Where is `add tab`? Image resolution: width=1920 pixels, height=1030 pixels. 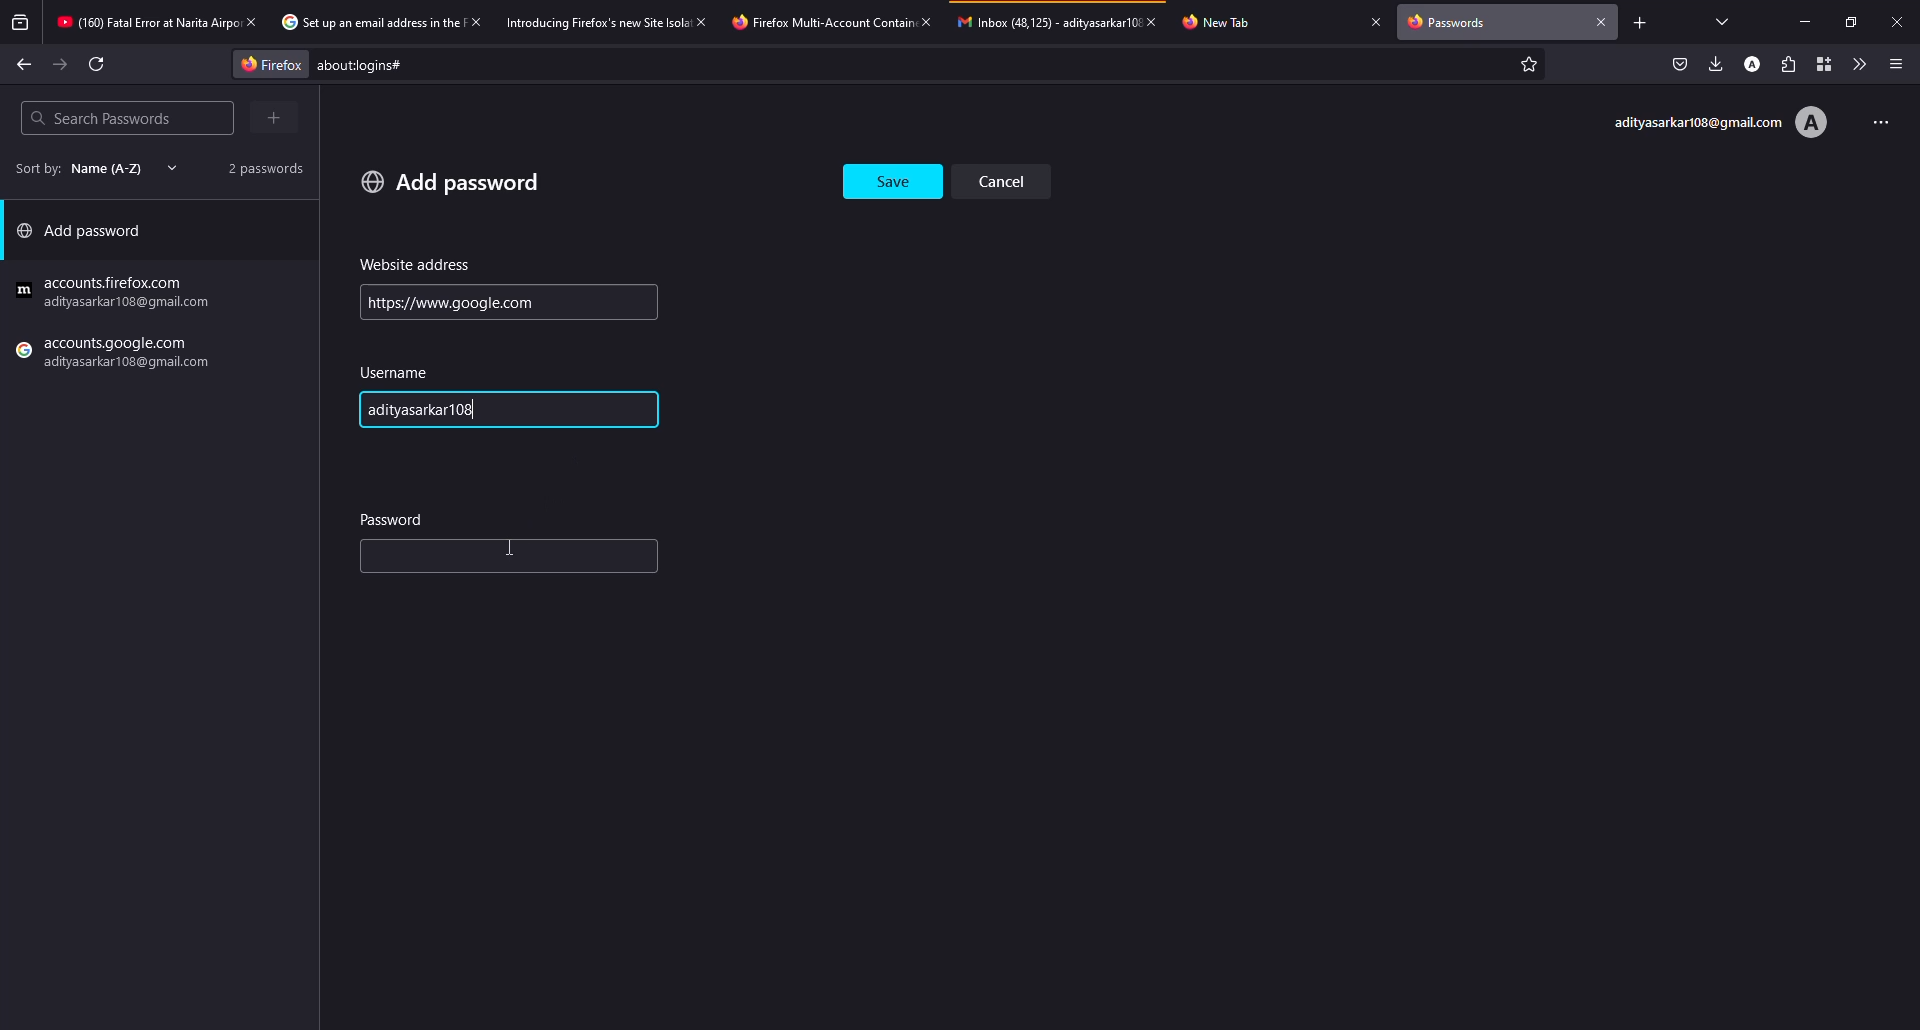 add tab is located at coordinates (1639, 22).